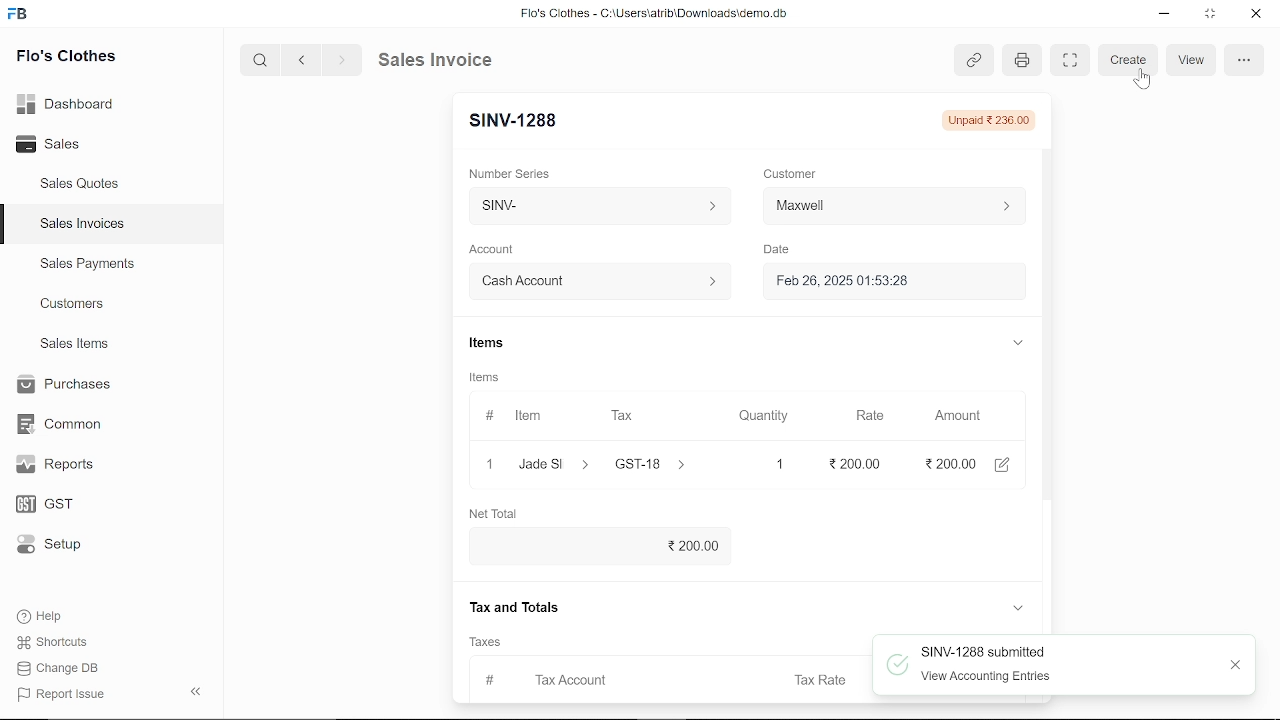  What do you see at coordinates (555, 464) in the screenshot?
I see `Jade slippers` at bounding box center [555, 464].